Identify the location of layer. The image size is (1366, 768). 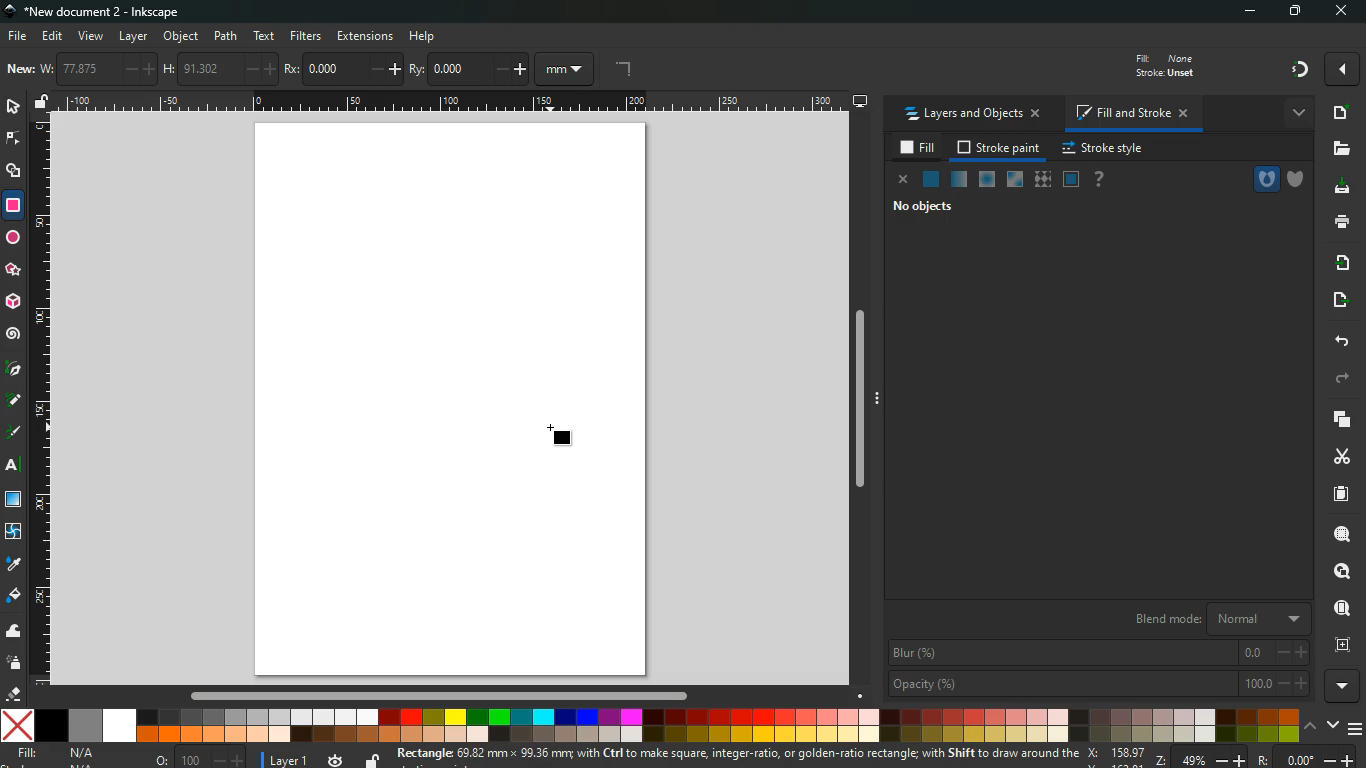
(286, 759).